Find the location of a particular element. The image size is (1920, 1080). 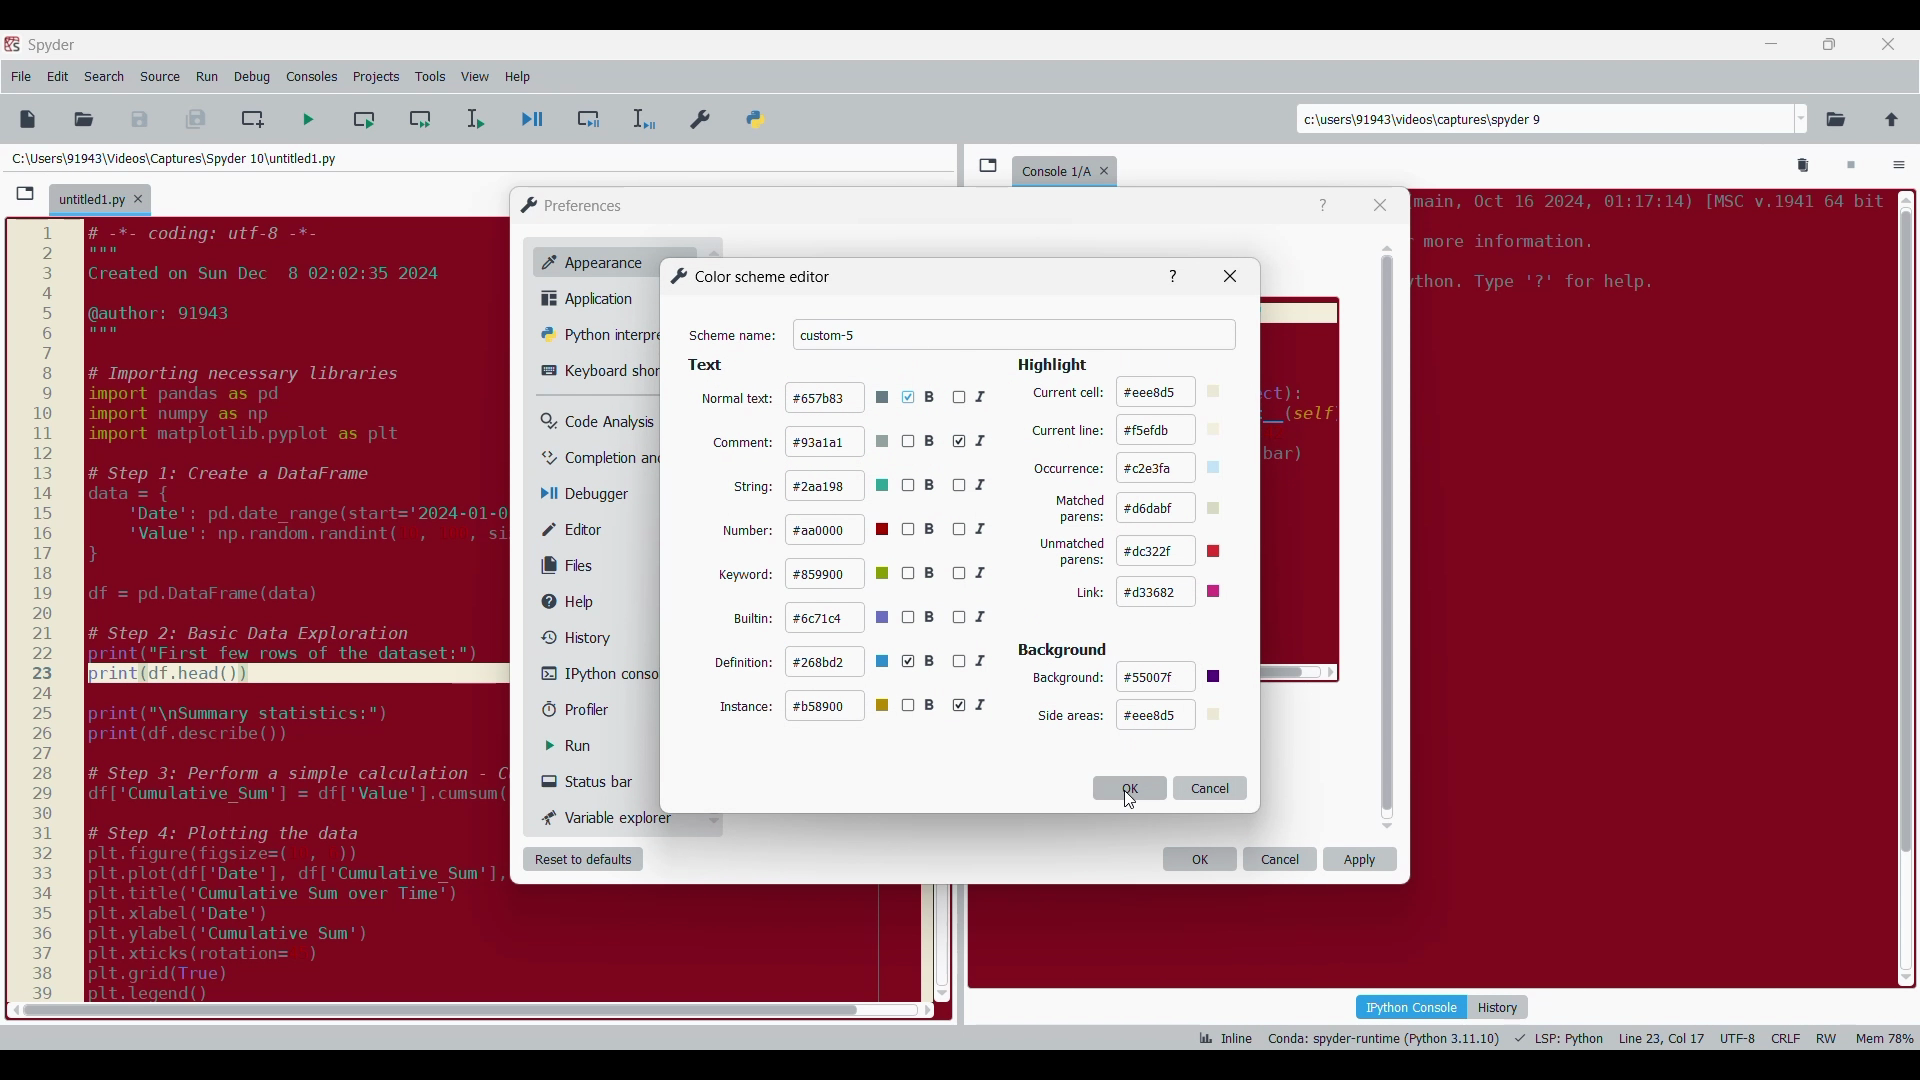

Tools menu is located at coordinates (430, 77).